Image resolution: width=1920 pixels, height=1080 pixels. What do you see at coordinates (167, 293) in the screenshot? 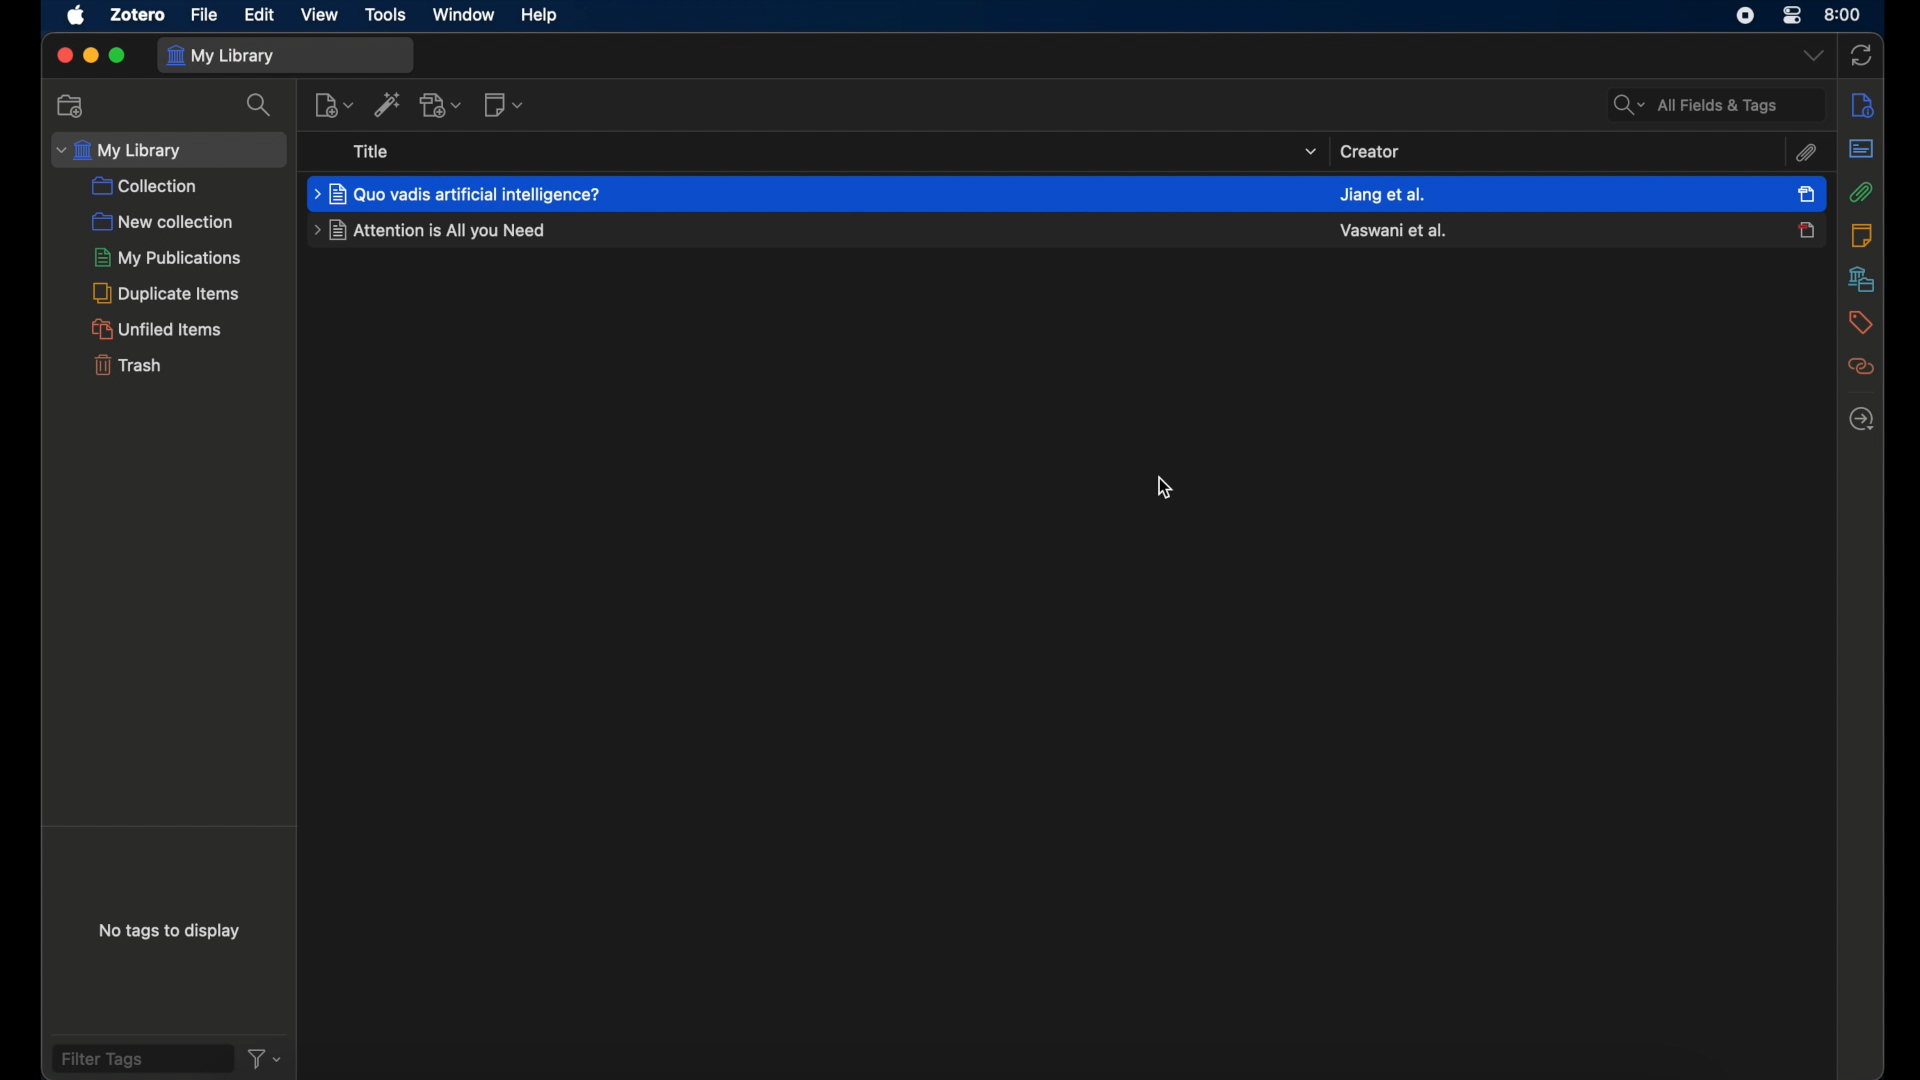
I see `duplicate items` at bounding box center [167, 293].